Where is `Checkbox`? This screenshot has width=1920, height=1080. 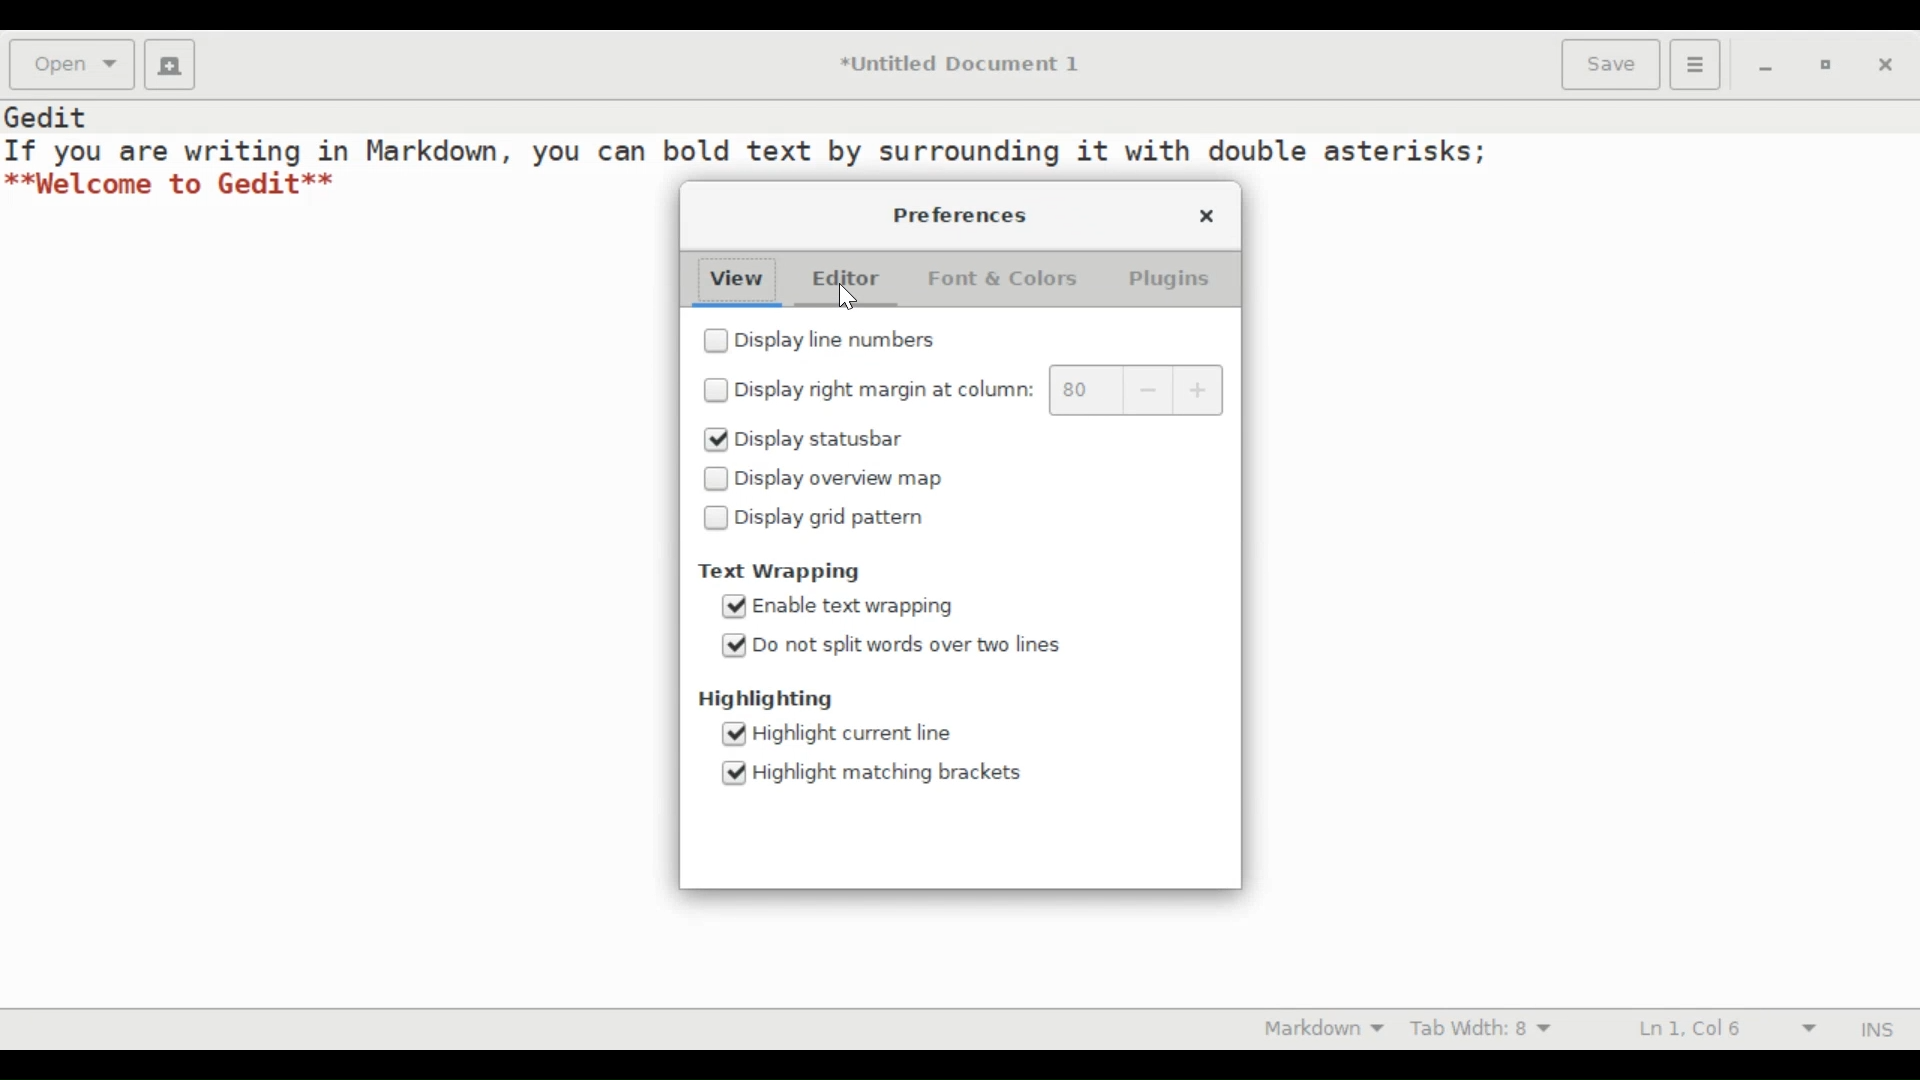
Checkbox is located at coordinates (716, 390).